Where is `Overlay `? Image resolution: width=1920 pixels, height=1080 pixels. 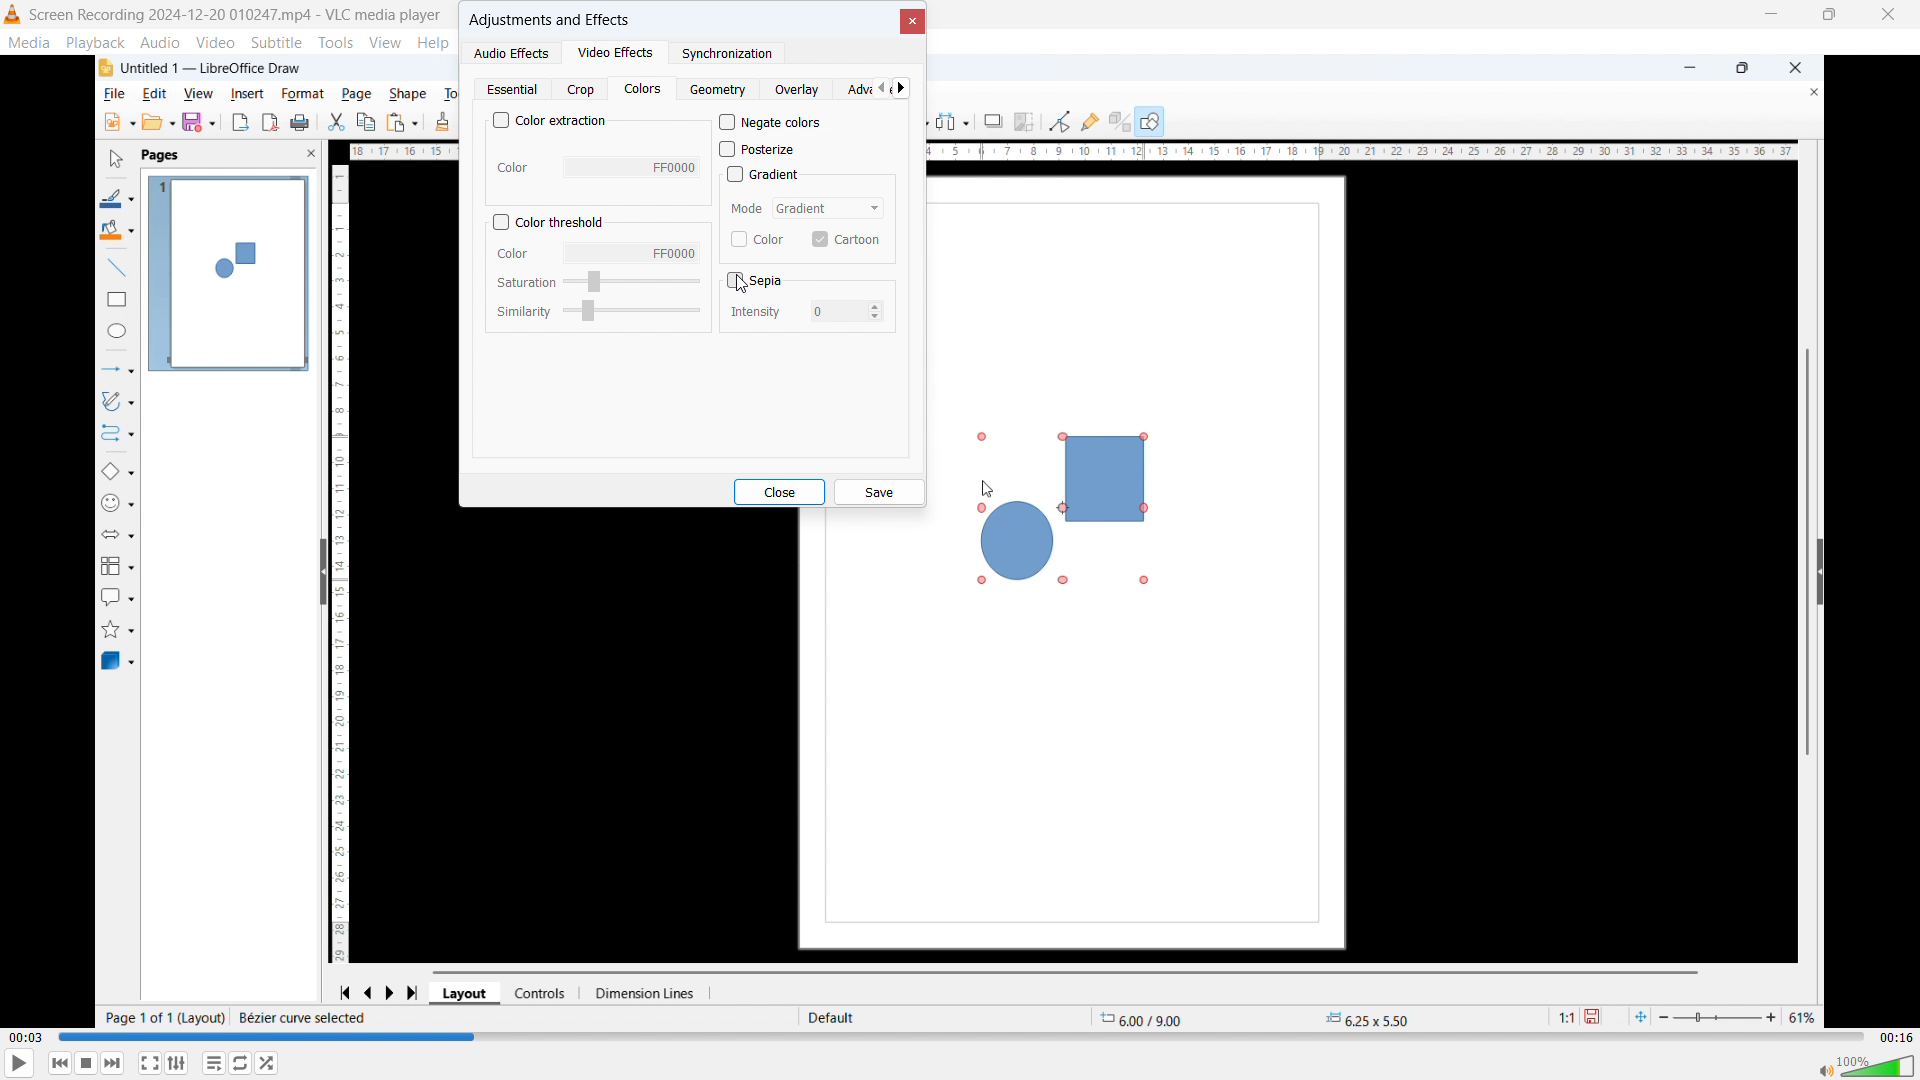
Overlay  is located at coordinates (796, 89).